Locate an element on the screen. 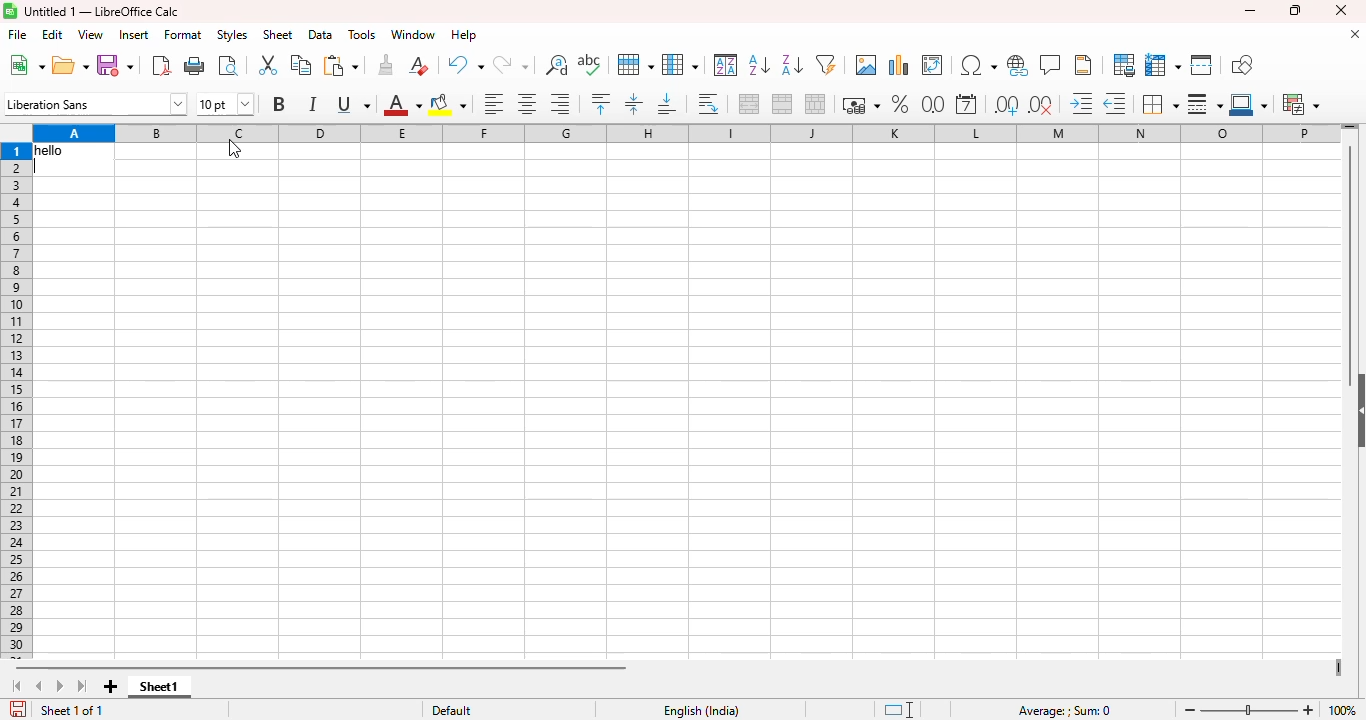 This screenshot has width=1366, height=720. show draw functions is located at coordinates (1241, 64).